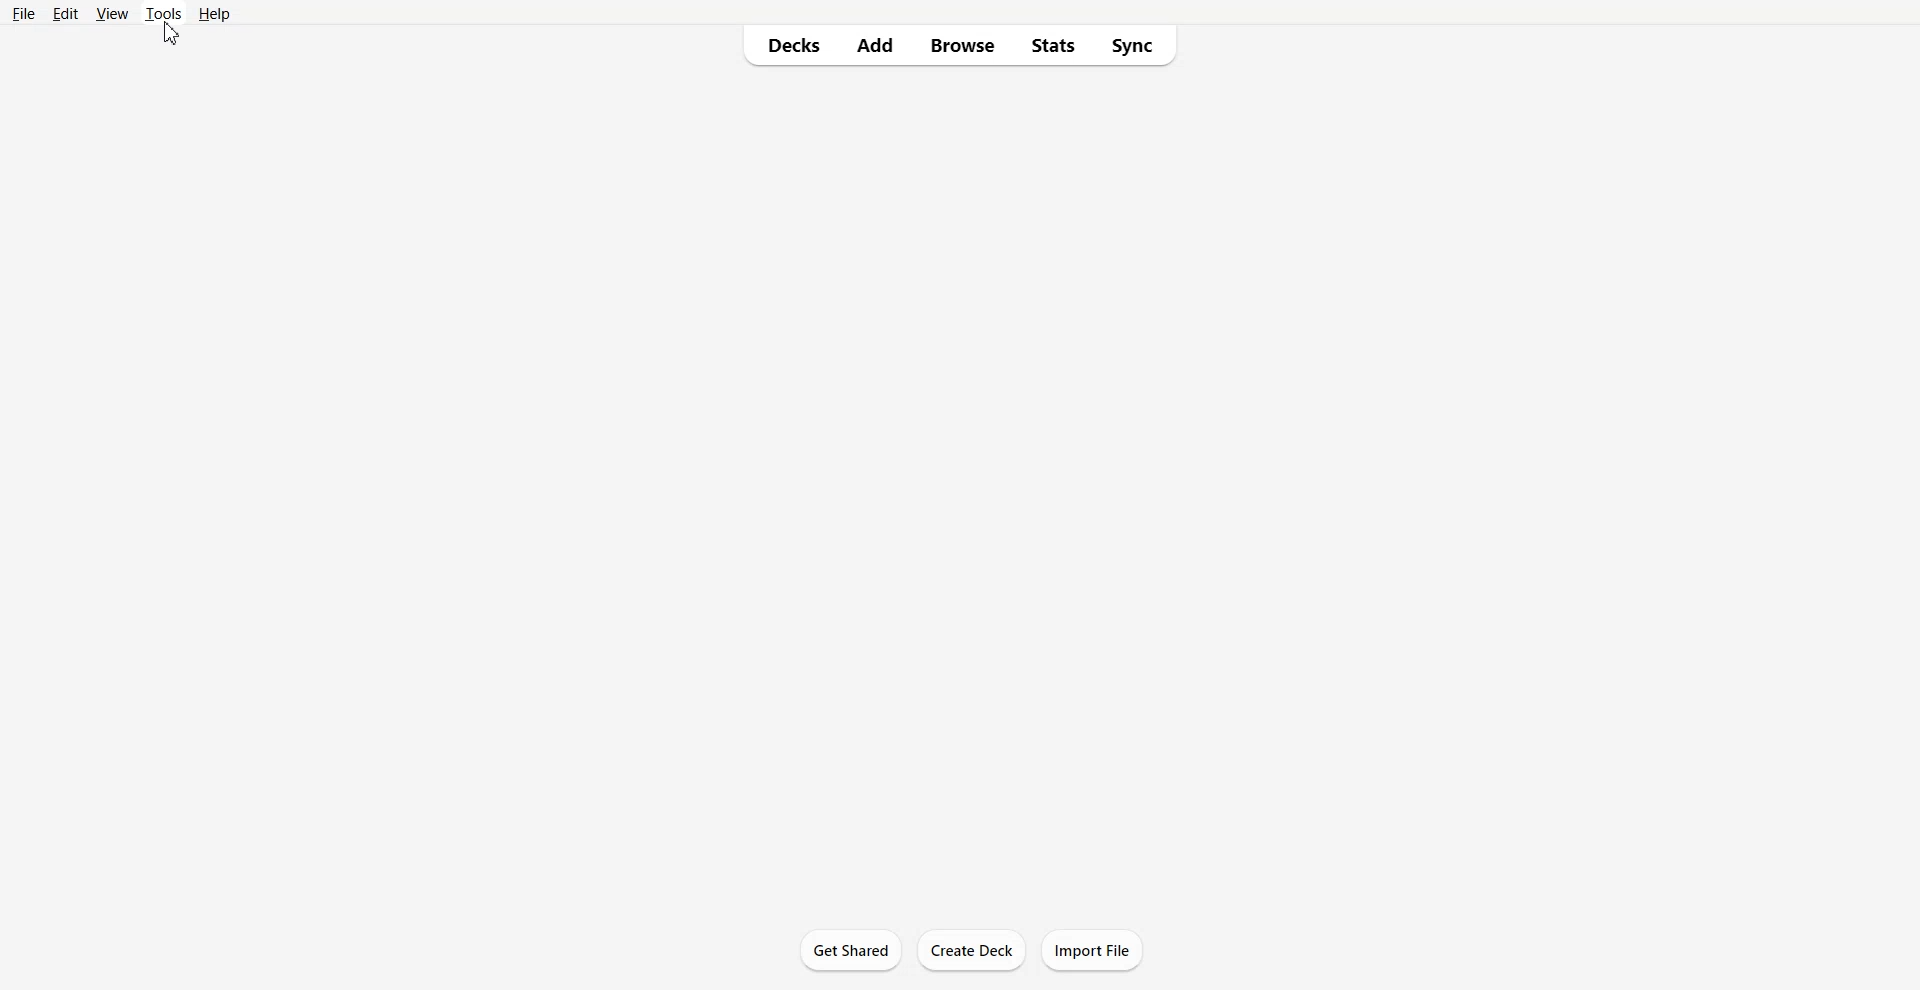 The image size is (1920, 990). Describe the element at coordinates (972, 950) in the screenshot. I see `Create Deck` at that location.